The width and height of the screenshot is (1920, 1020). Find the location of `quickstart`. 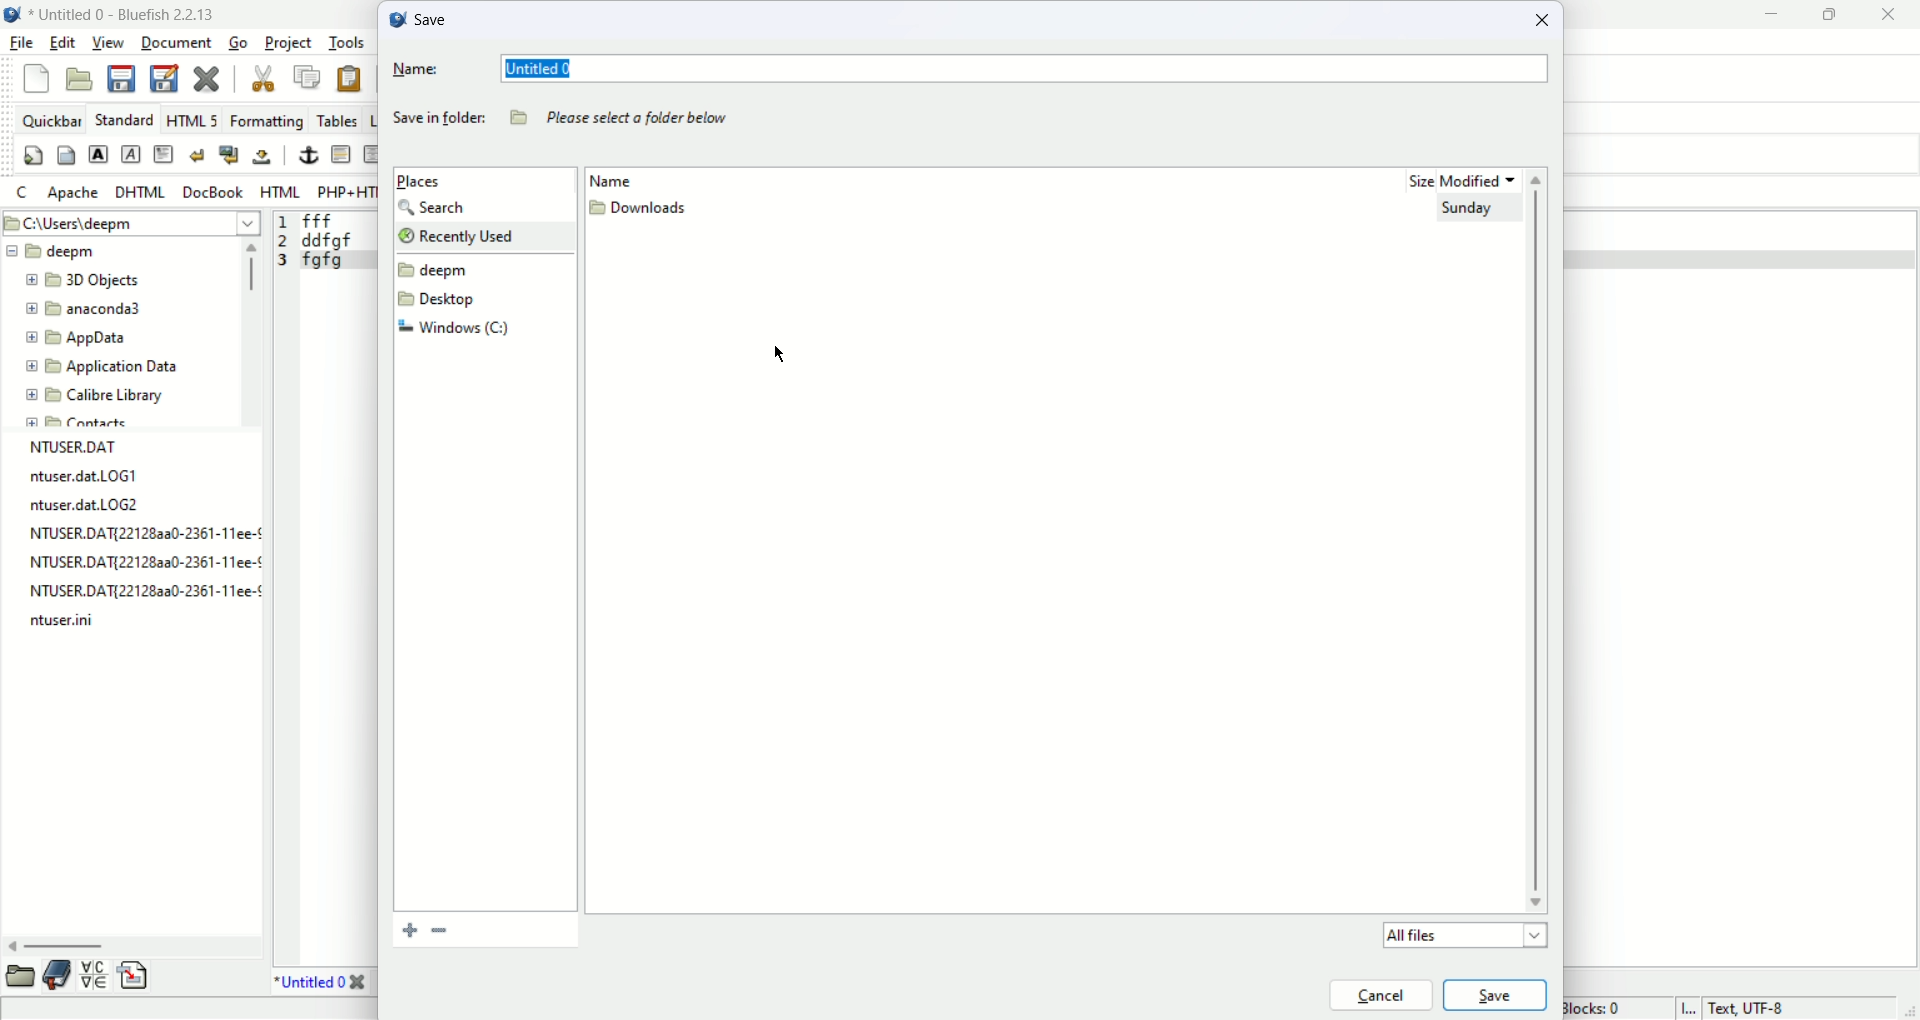

quickstart is located at coordinates (35, 155).